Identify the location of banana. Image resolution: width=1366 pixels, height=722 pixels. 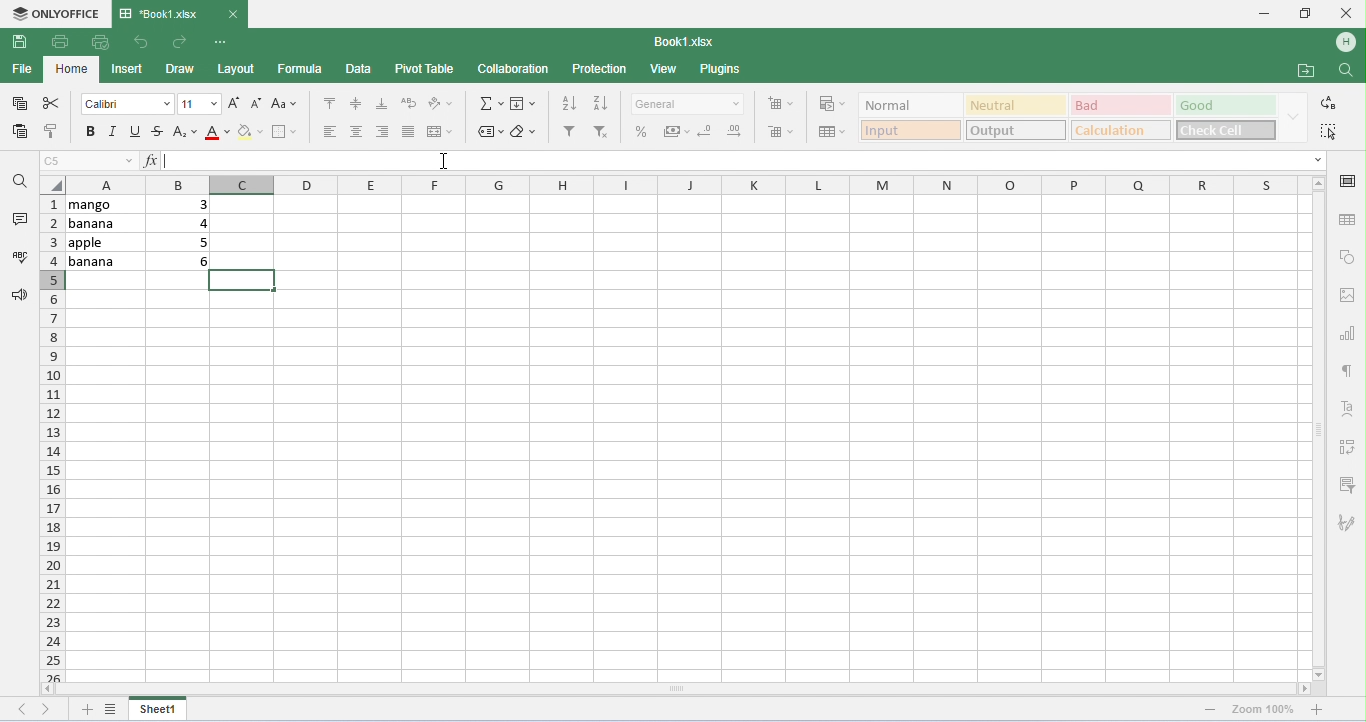
(104, 261).